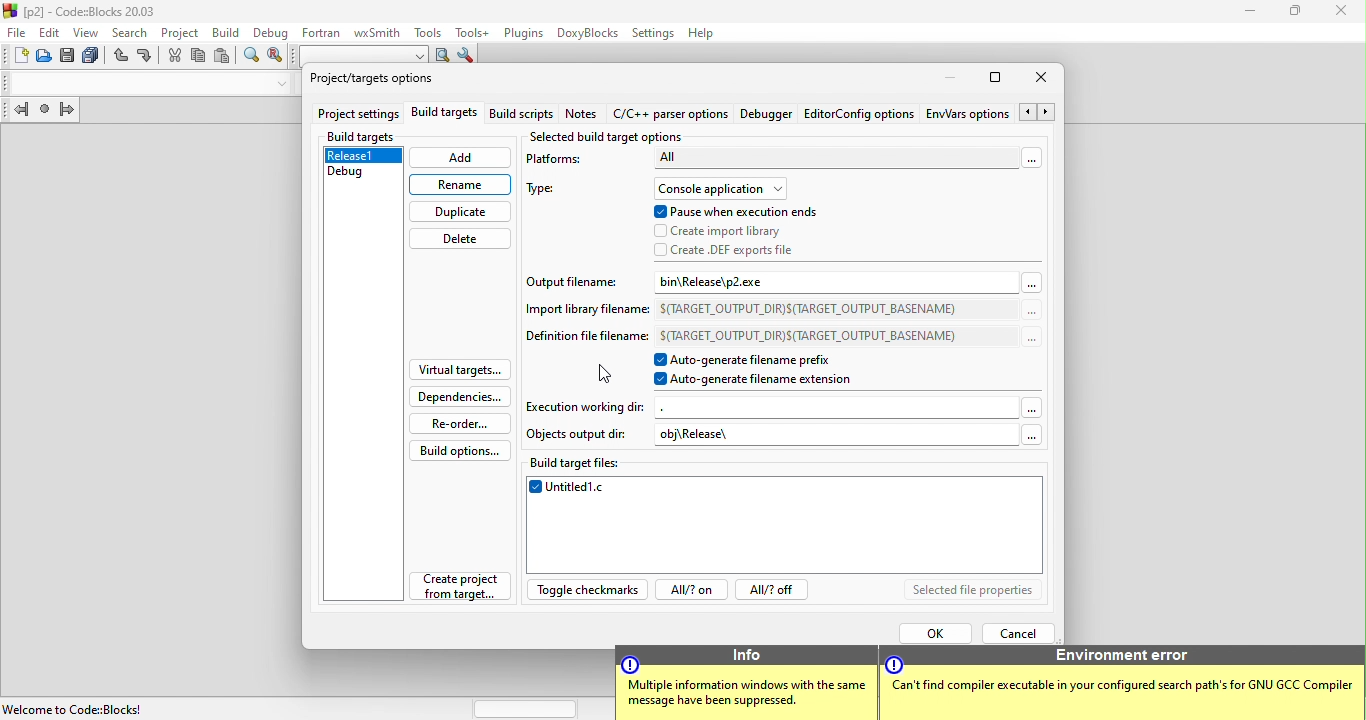  Describe the element at coordinates (967, 113) in the screenshot. I see `env\ars option` at that location.